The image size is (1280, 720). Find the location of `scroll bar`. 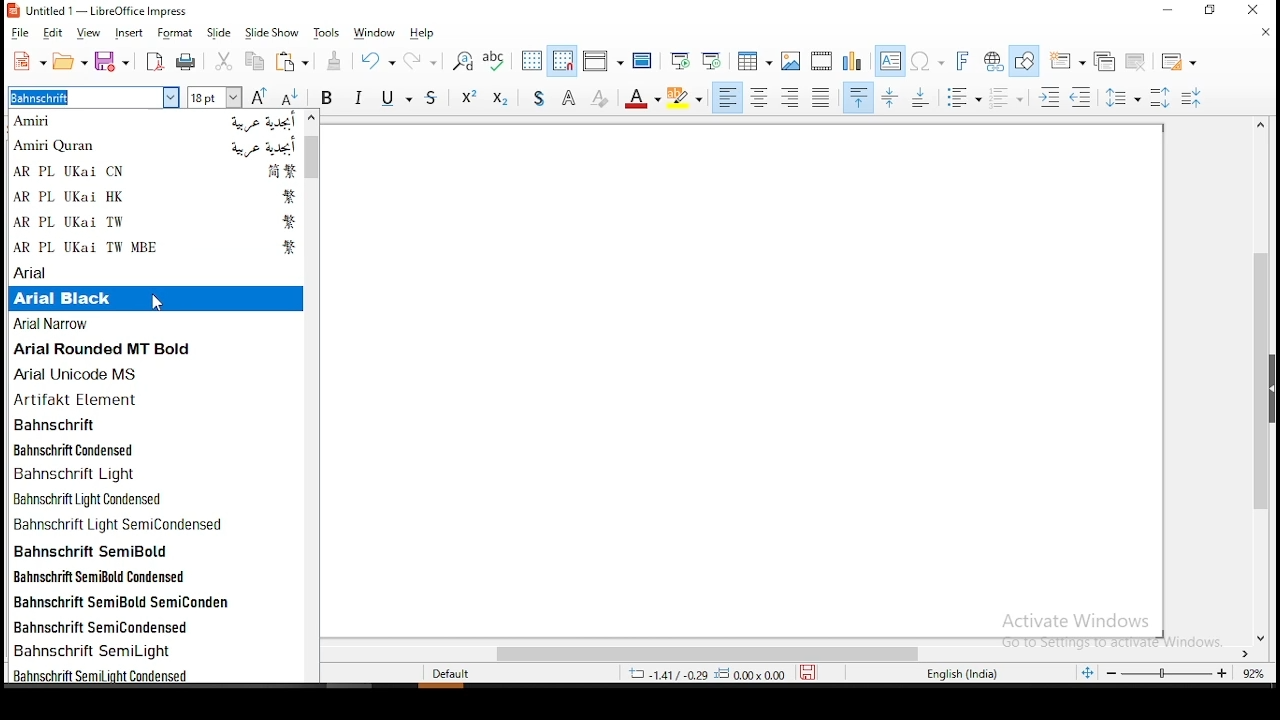

scroll bar is located at coordinates (311, 396).